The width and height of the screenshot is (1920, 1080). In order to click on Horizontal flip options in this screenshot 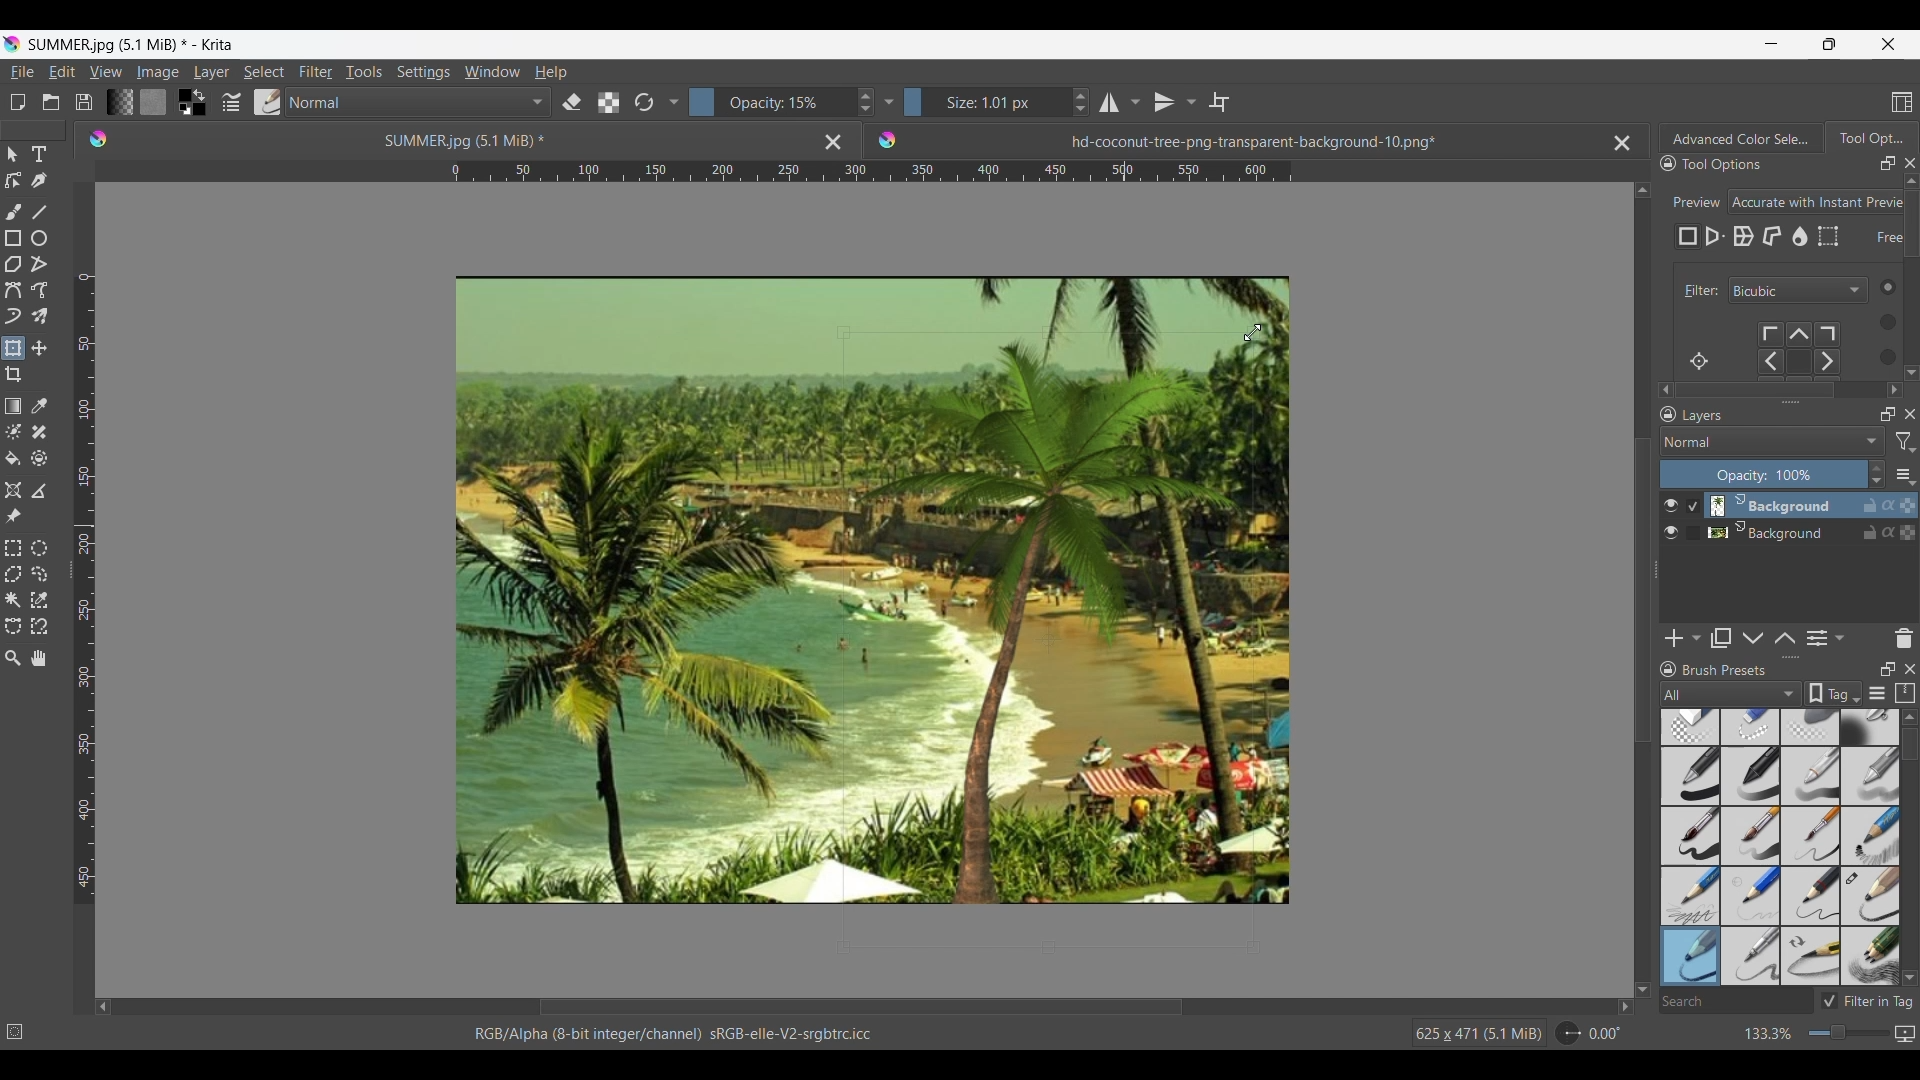, I will do `click(1135, 102)`.